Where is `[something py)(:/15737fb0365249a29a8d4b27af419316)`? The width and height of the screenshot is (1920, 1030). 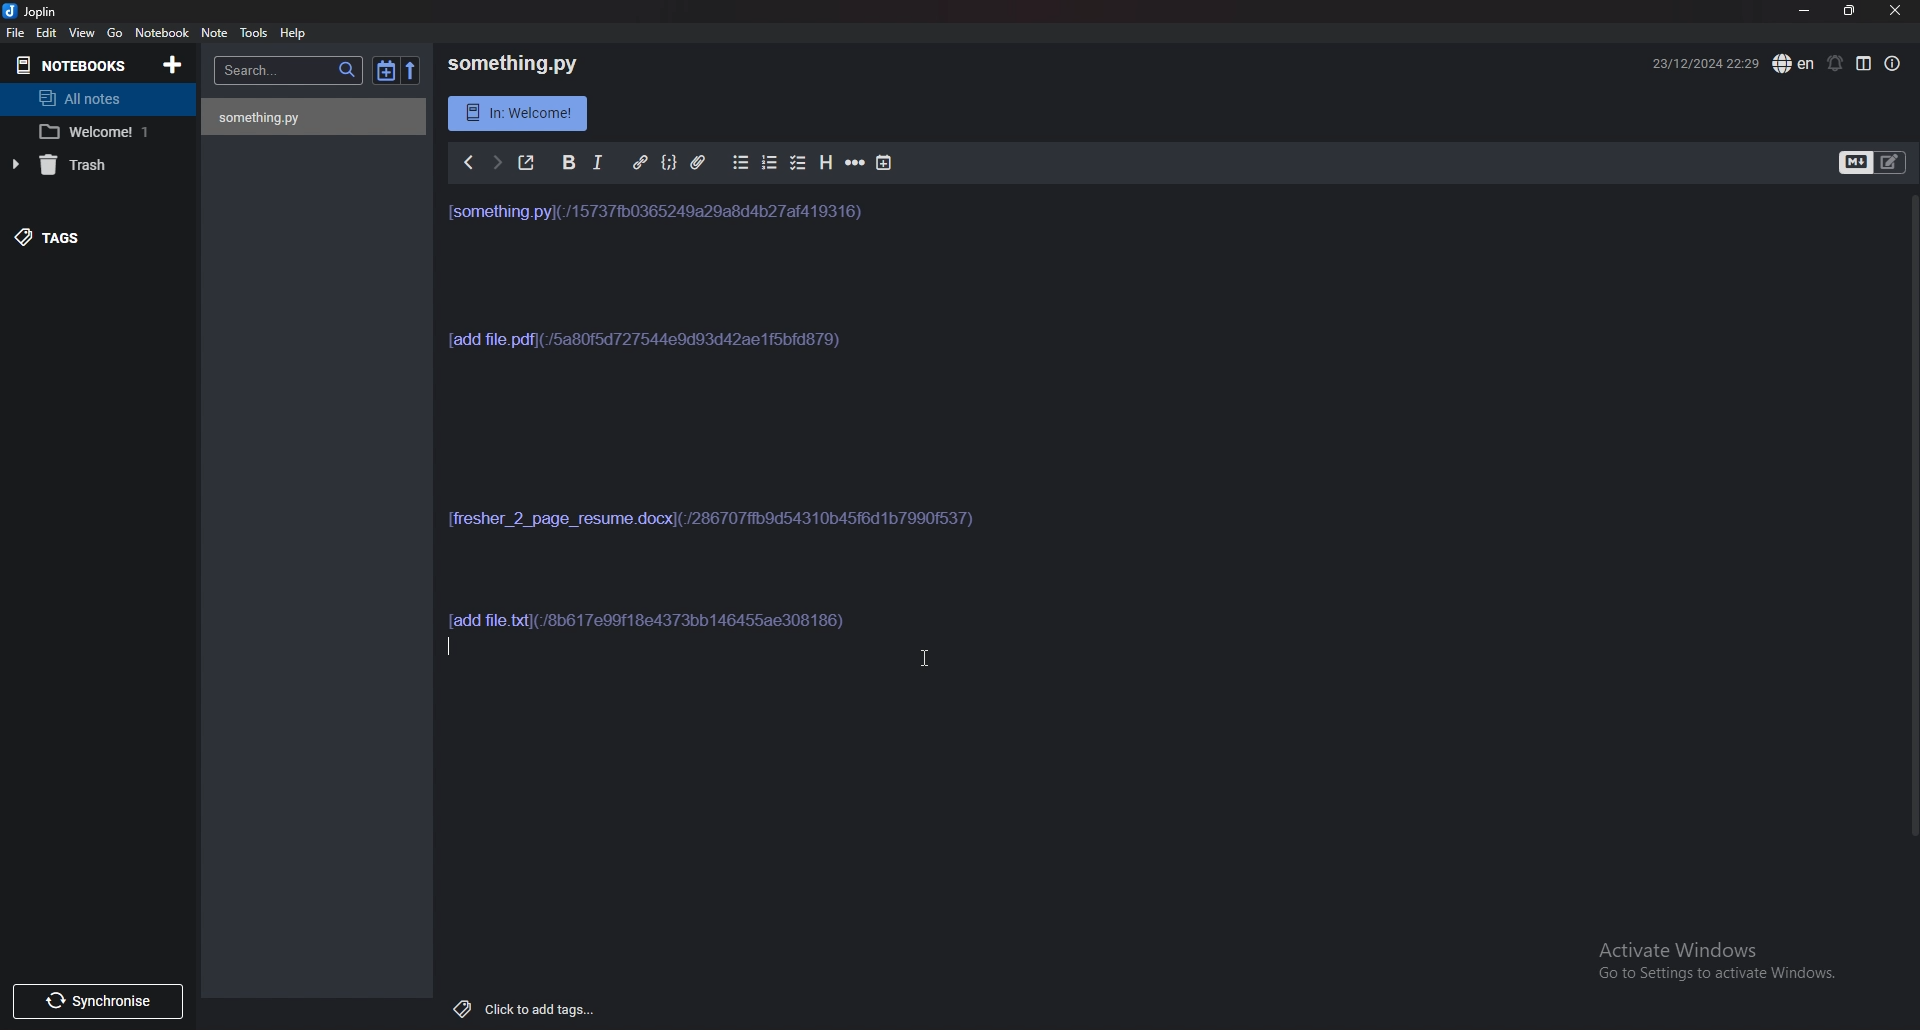
[something py)(:/15737fb0365249a29a8d4b27af419316) is located at coordinates (661, 221).